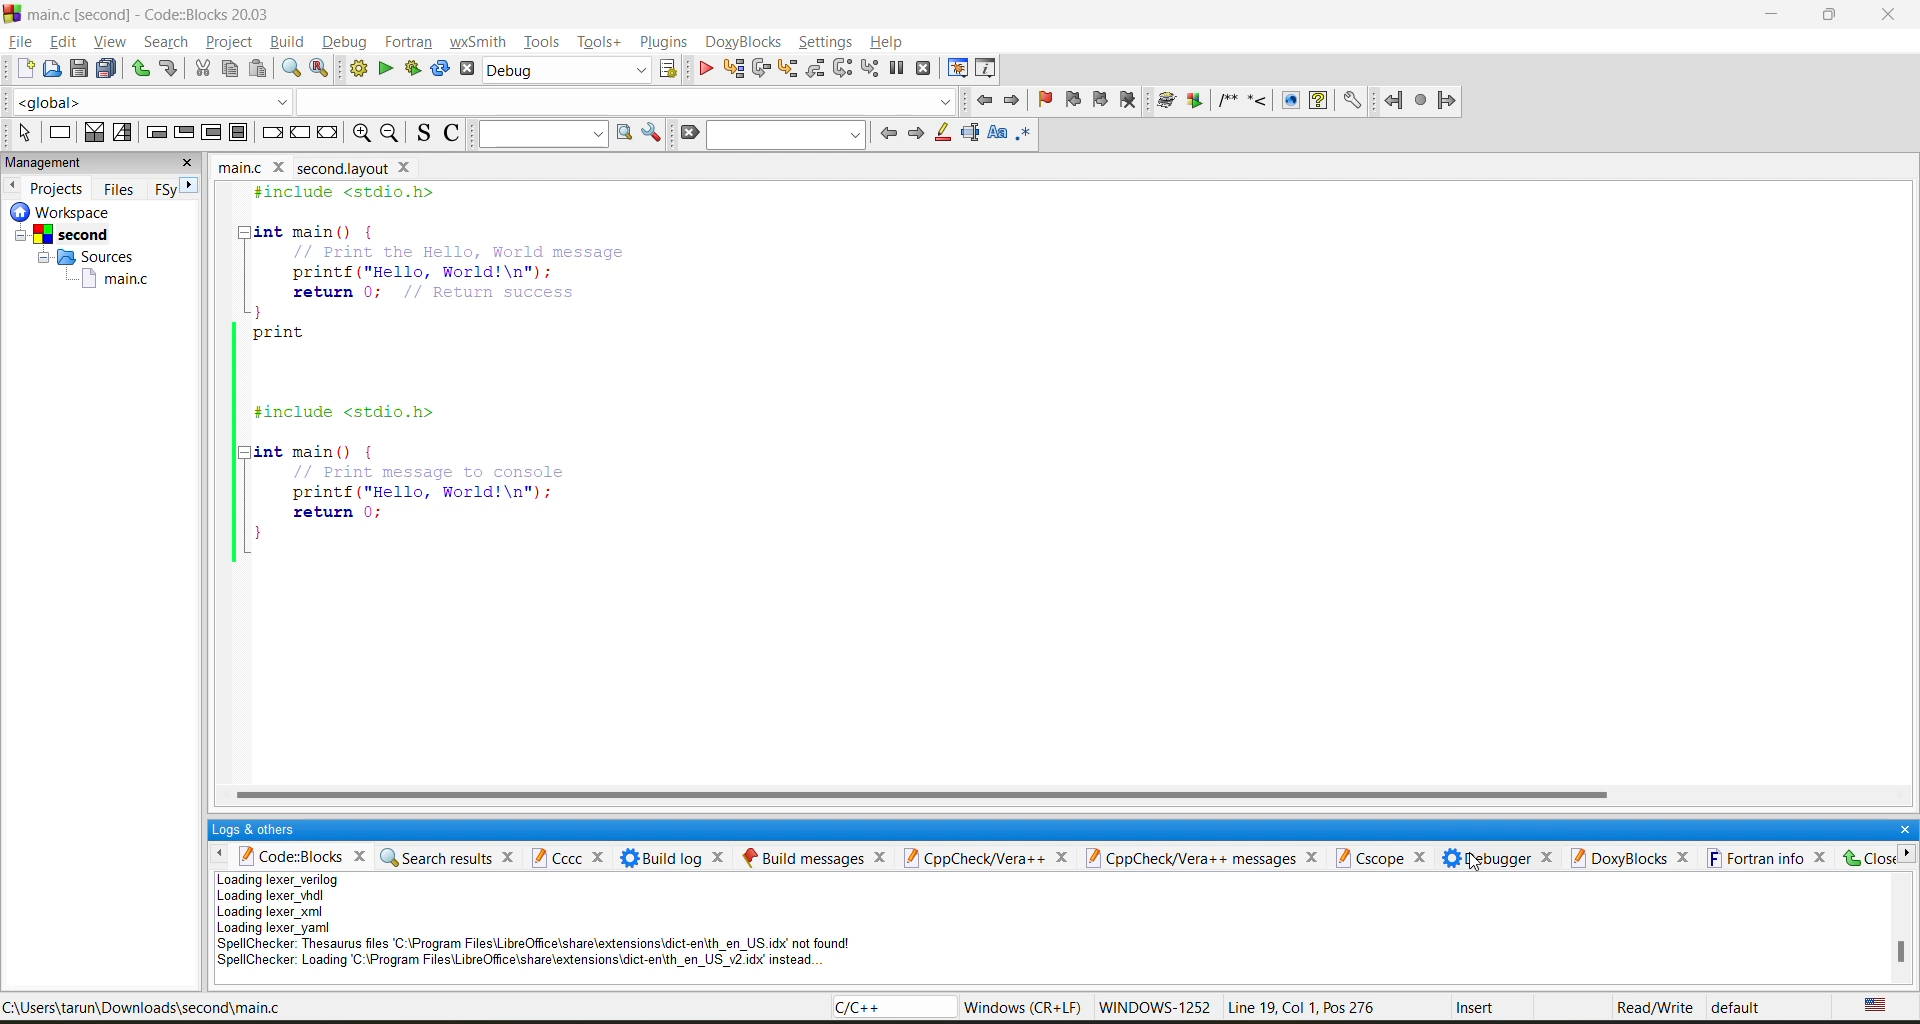 The width and height of the screenshot is (1920, 1024). What do you see at coordinates (959, 69) in the screenshot?
I see `debugging windows` at bounding box center [959, 69].